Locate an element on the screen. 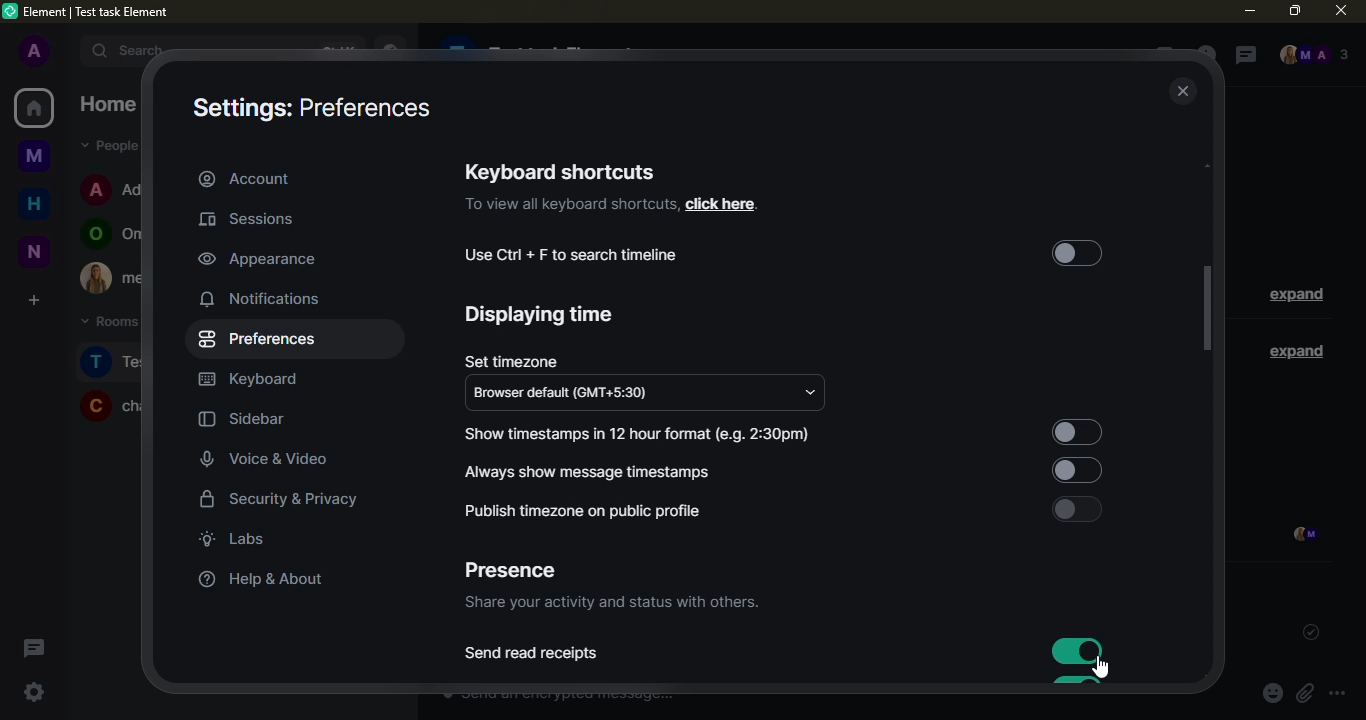 The height and width of the screenshot is (720, 1366). new is located at coordinates (33, 251).